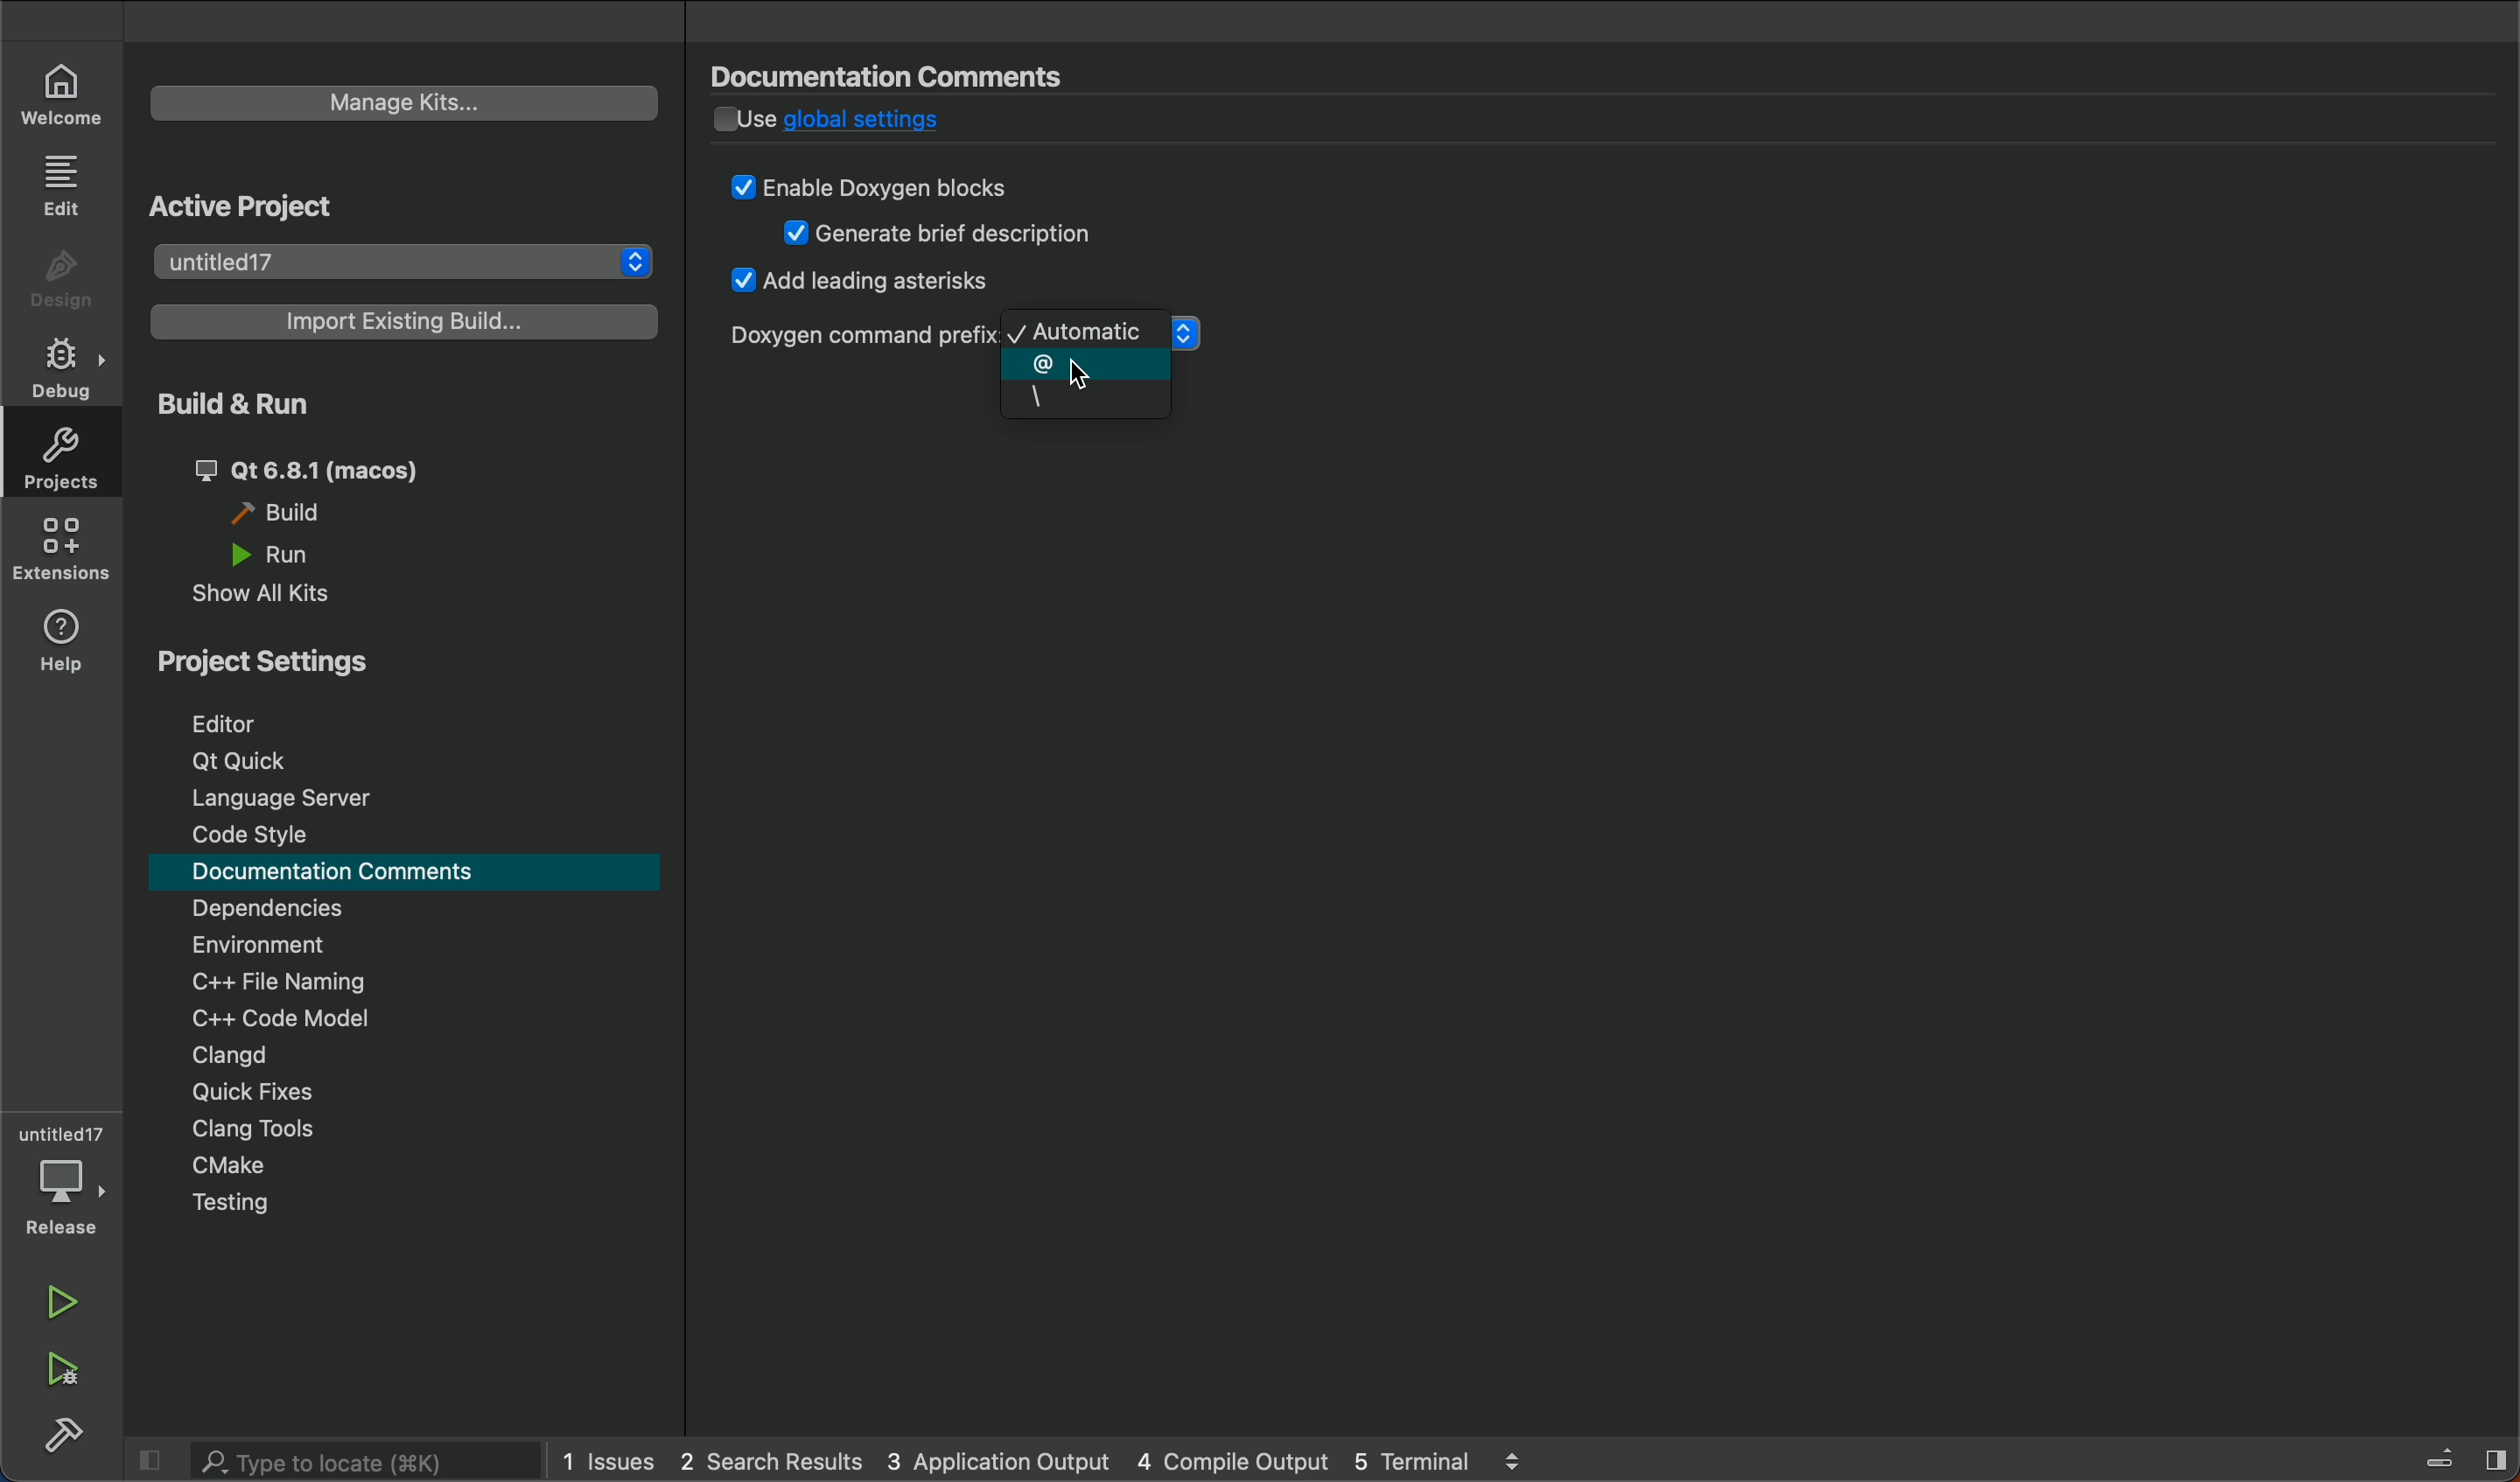 The height and width of the screenshot is (1482, 2520). Describe the element at coordinates (227, 1161) in the screenshot. I see `cmake` at that location.